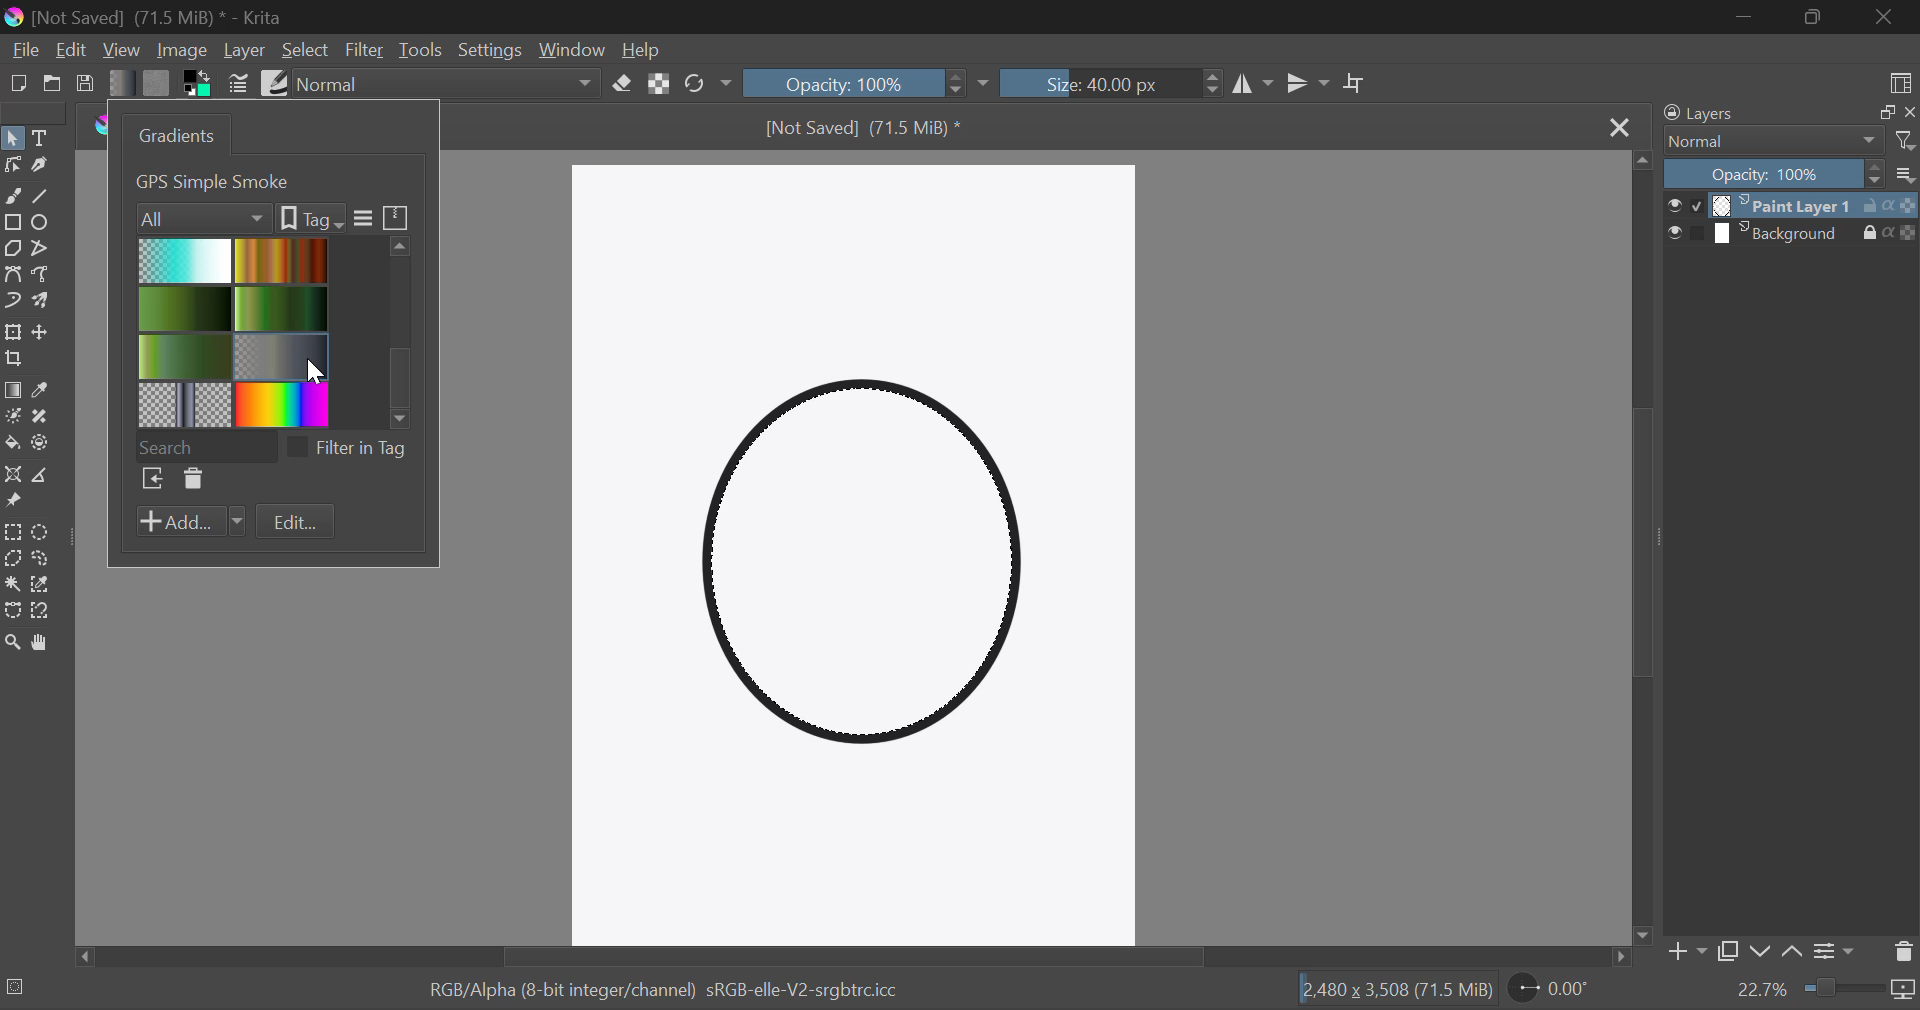 This screenshot has height=1010, width=1920. I want to click on icon, so click(398, 216).